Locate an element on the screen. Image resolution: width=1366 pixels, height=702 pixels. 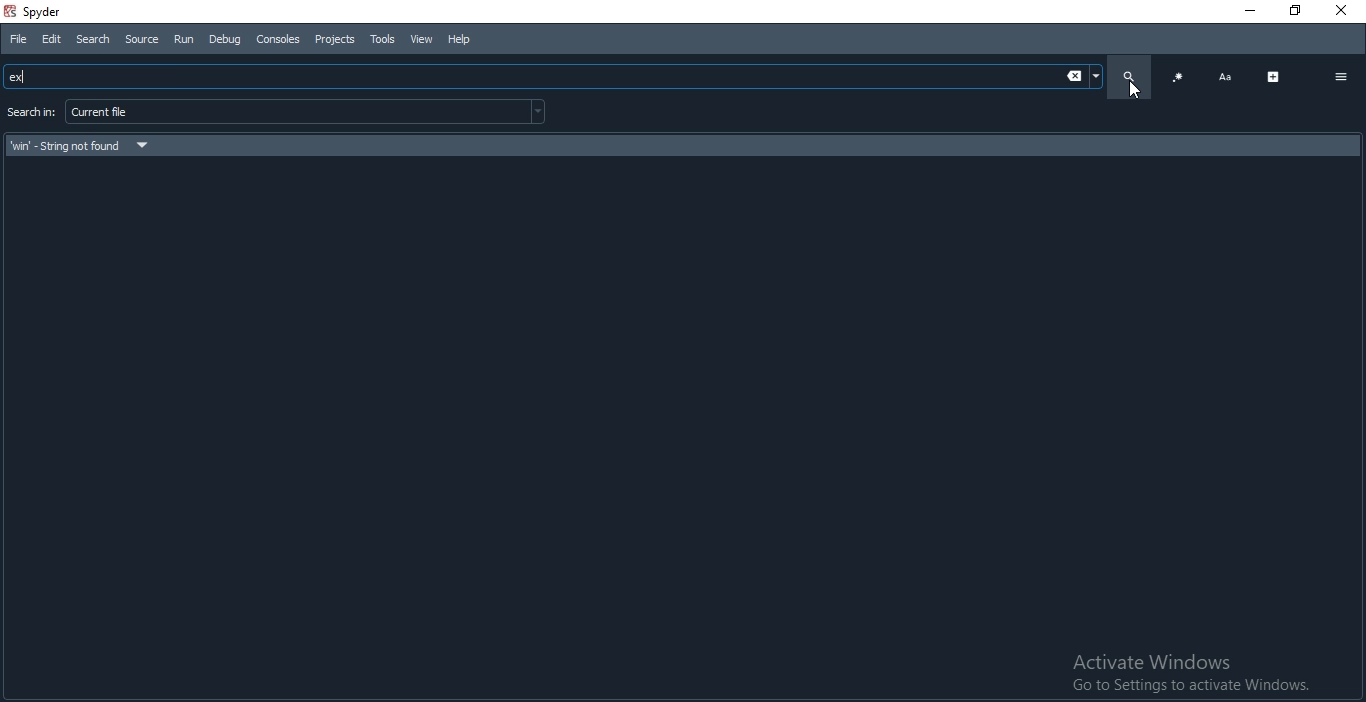
options is located at coordinates (1341, 76).